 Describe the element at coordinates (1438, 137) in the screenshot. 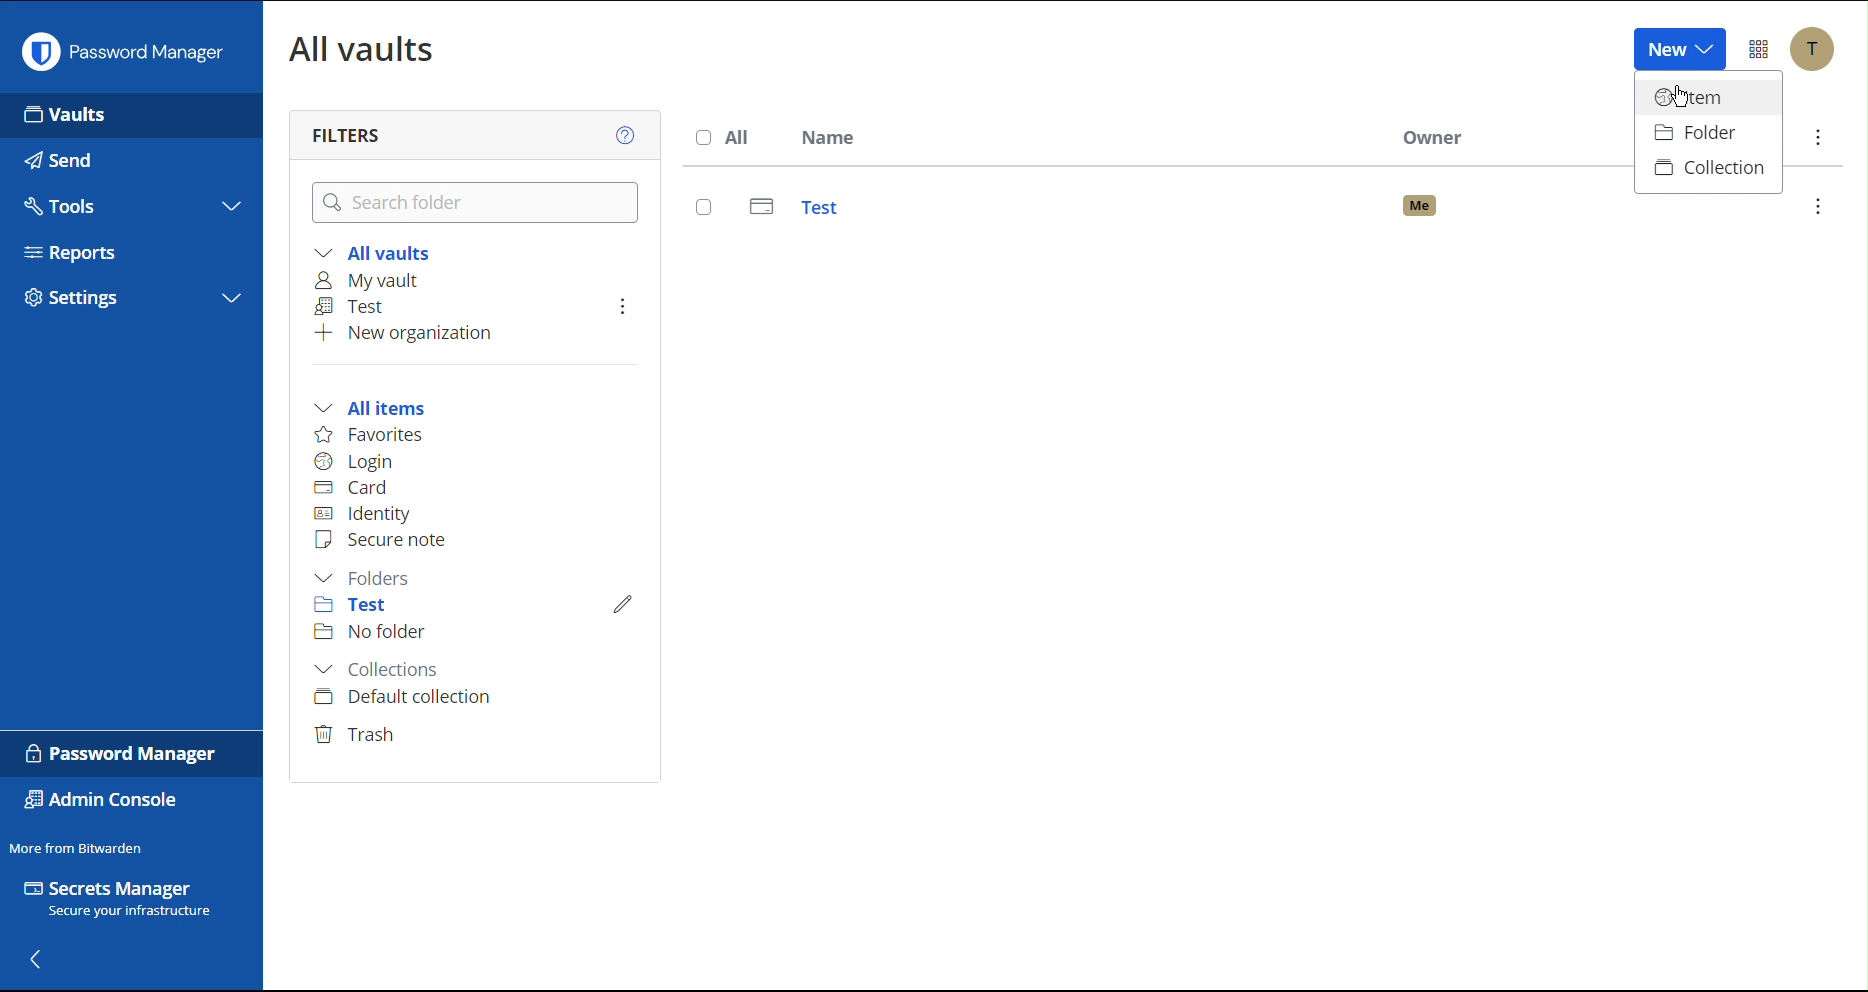

I see `Owner` at that location.